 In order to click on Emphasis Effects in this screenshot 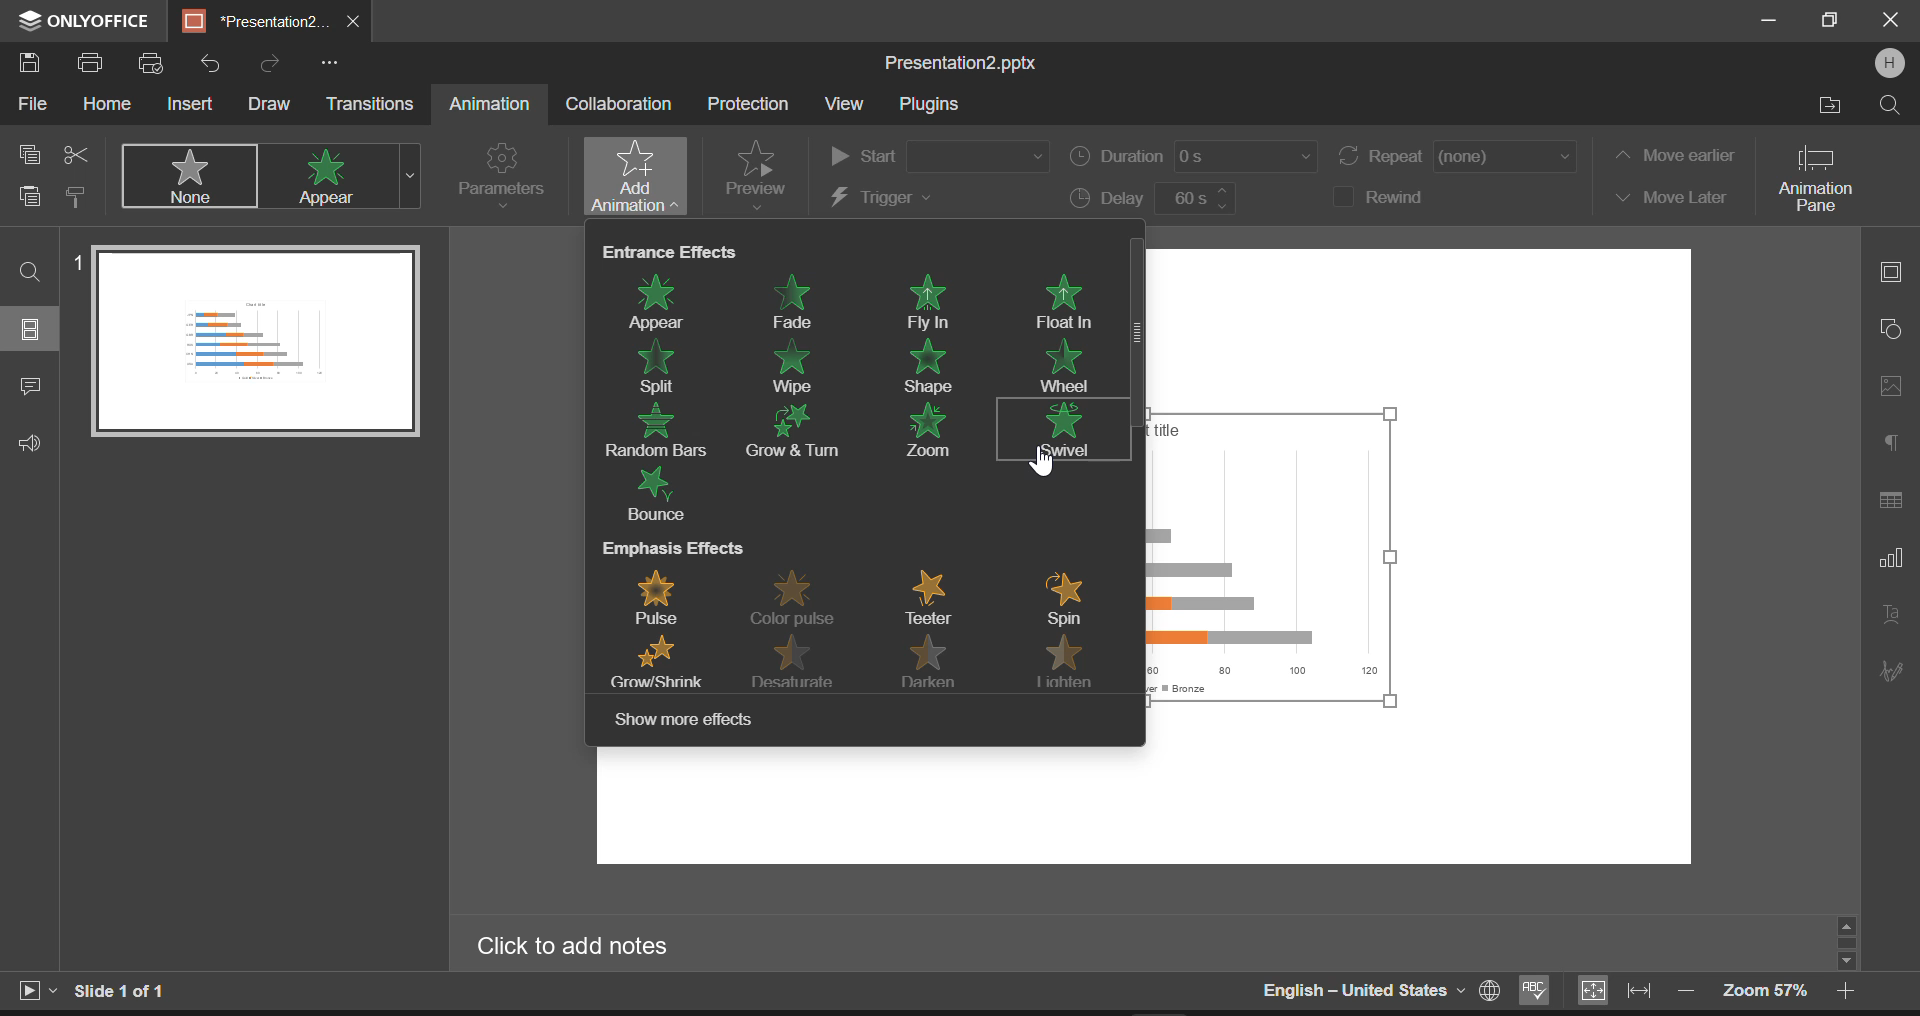, I will do `click(673, 549)`.